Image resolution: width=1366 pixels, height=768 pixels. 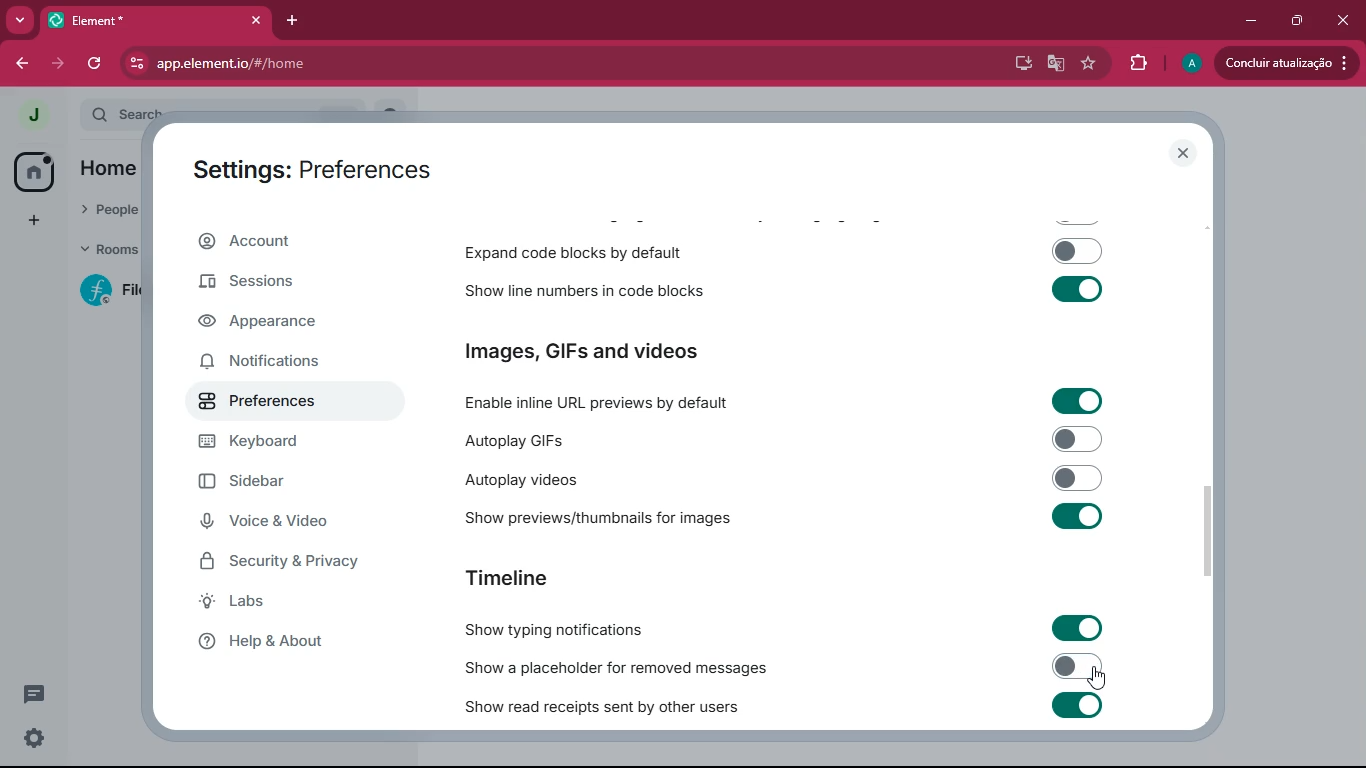 I want to click on more, so click(x=16, y=21).